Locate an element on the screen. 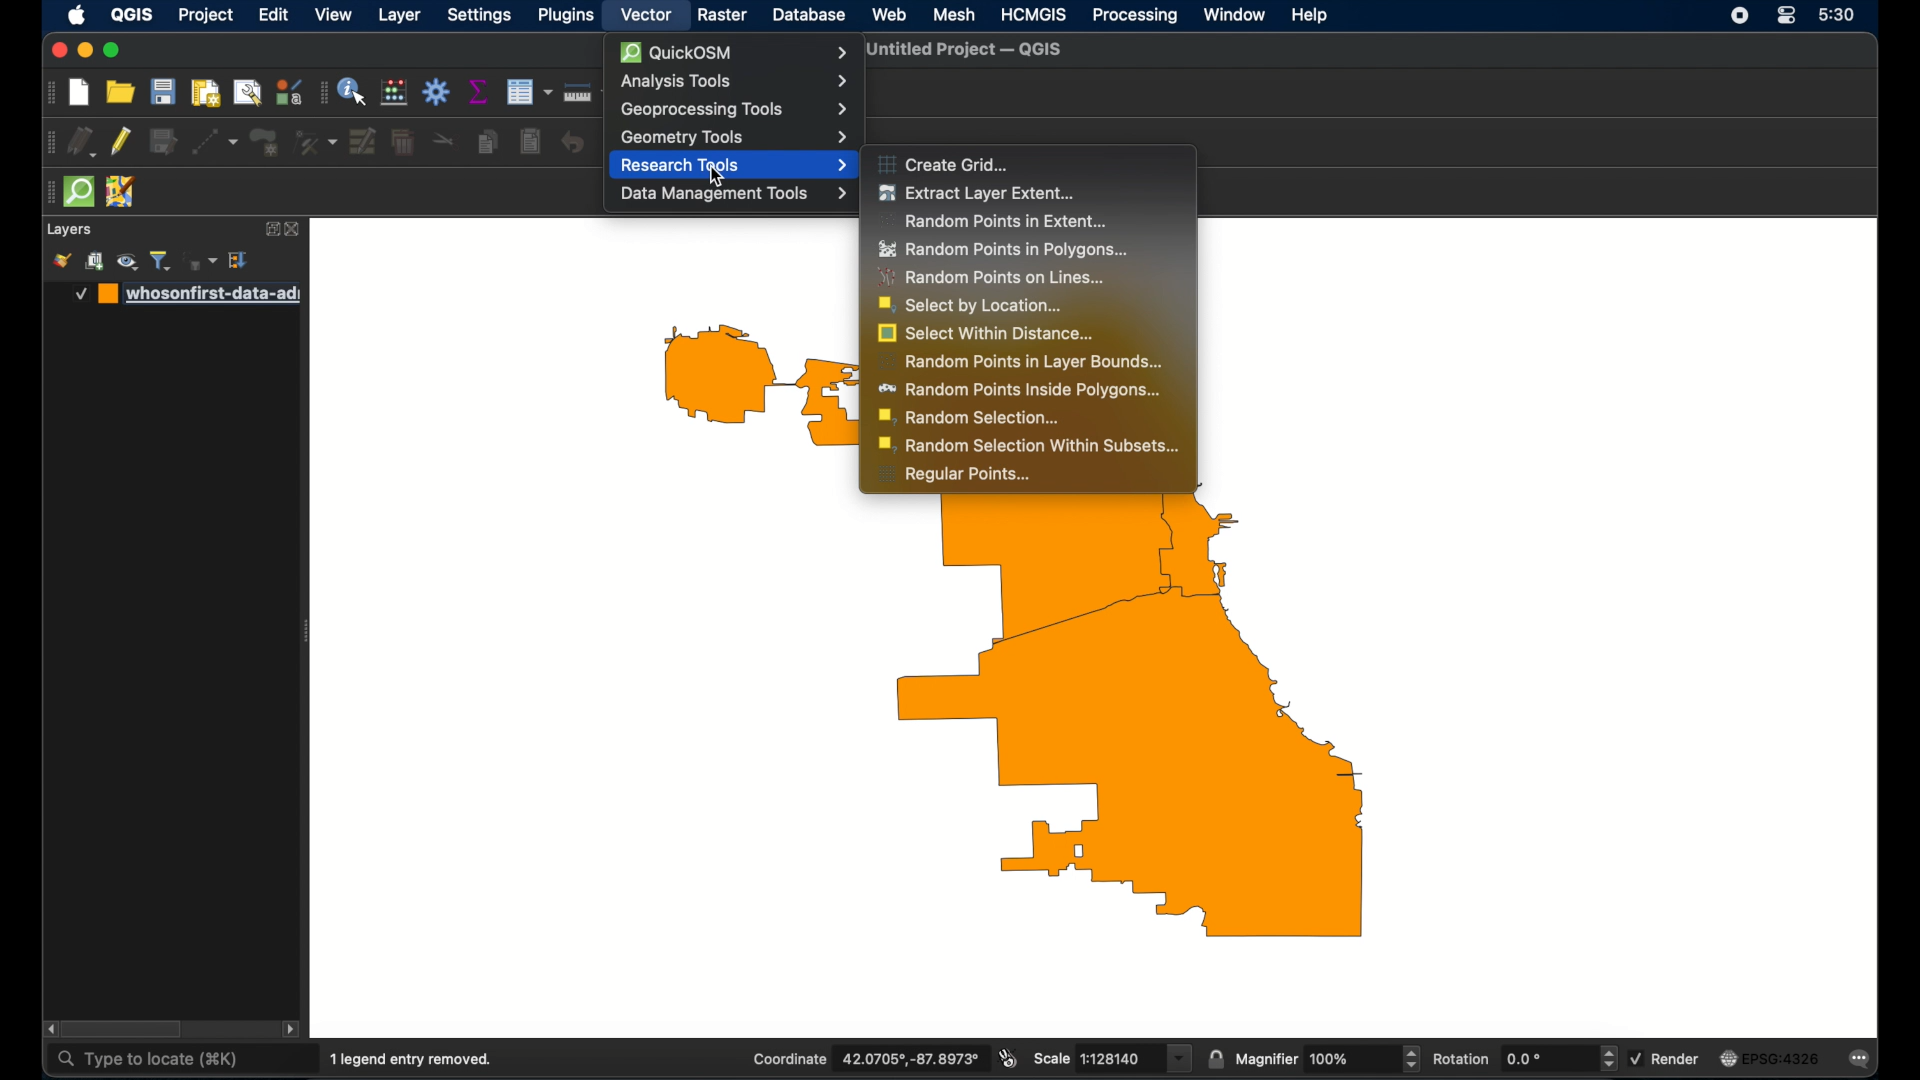 The width and height of the screenshot is (1920, 1080). random selection is located at coordinates (971, 418).